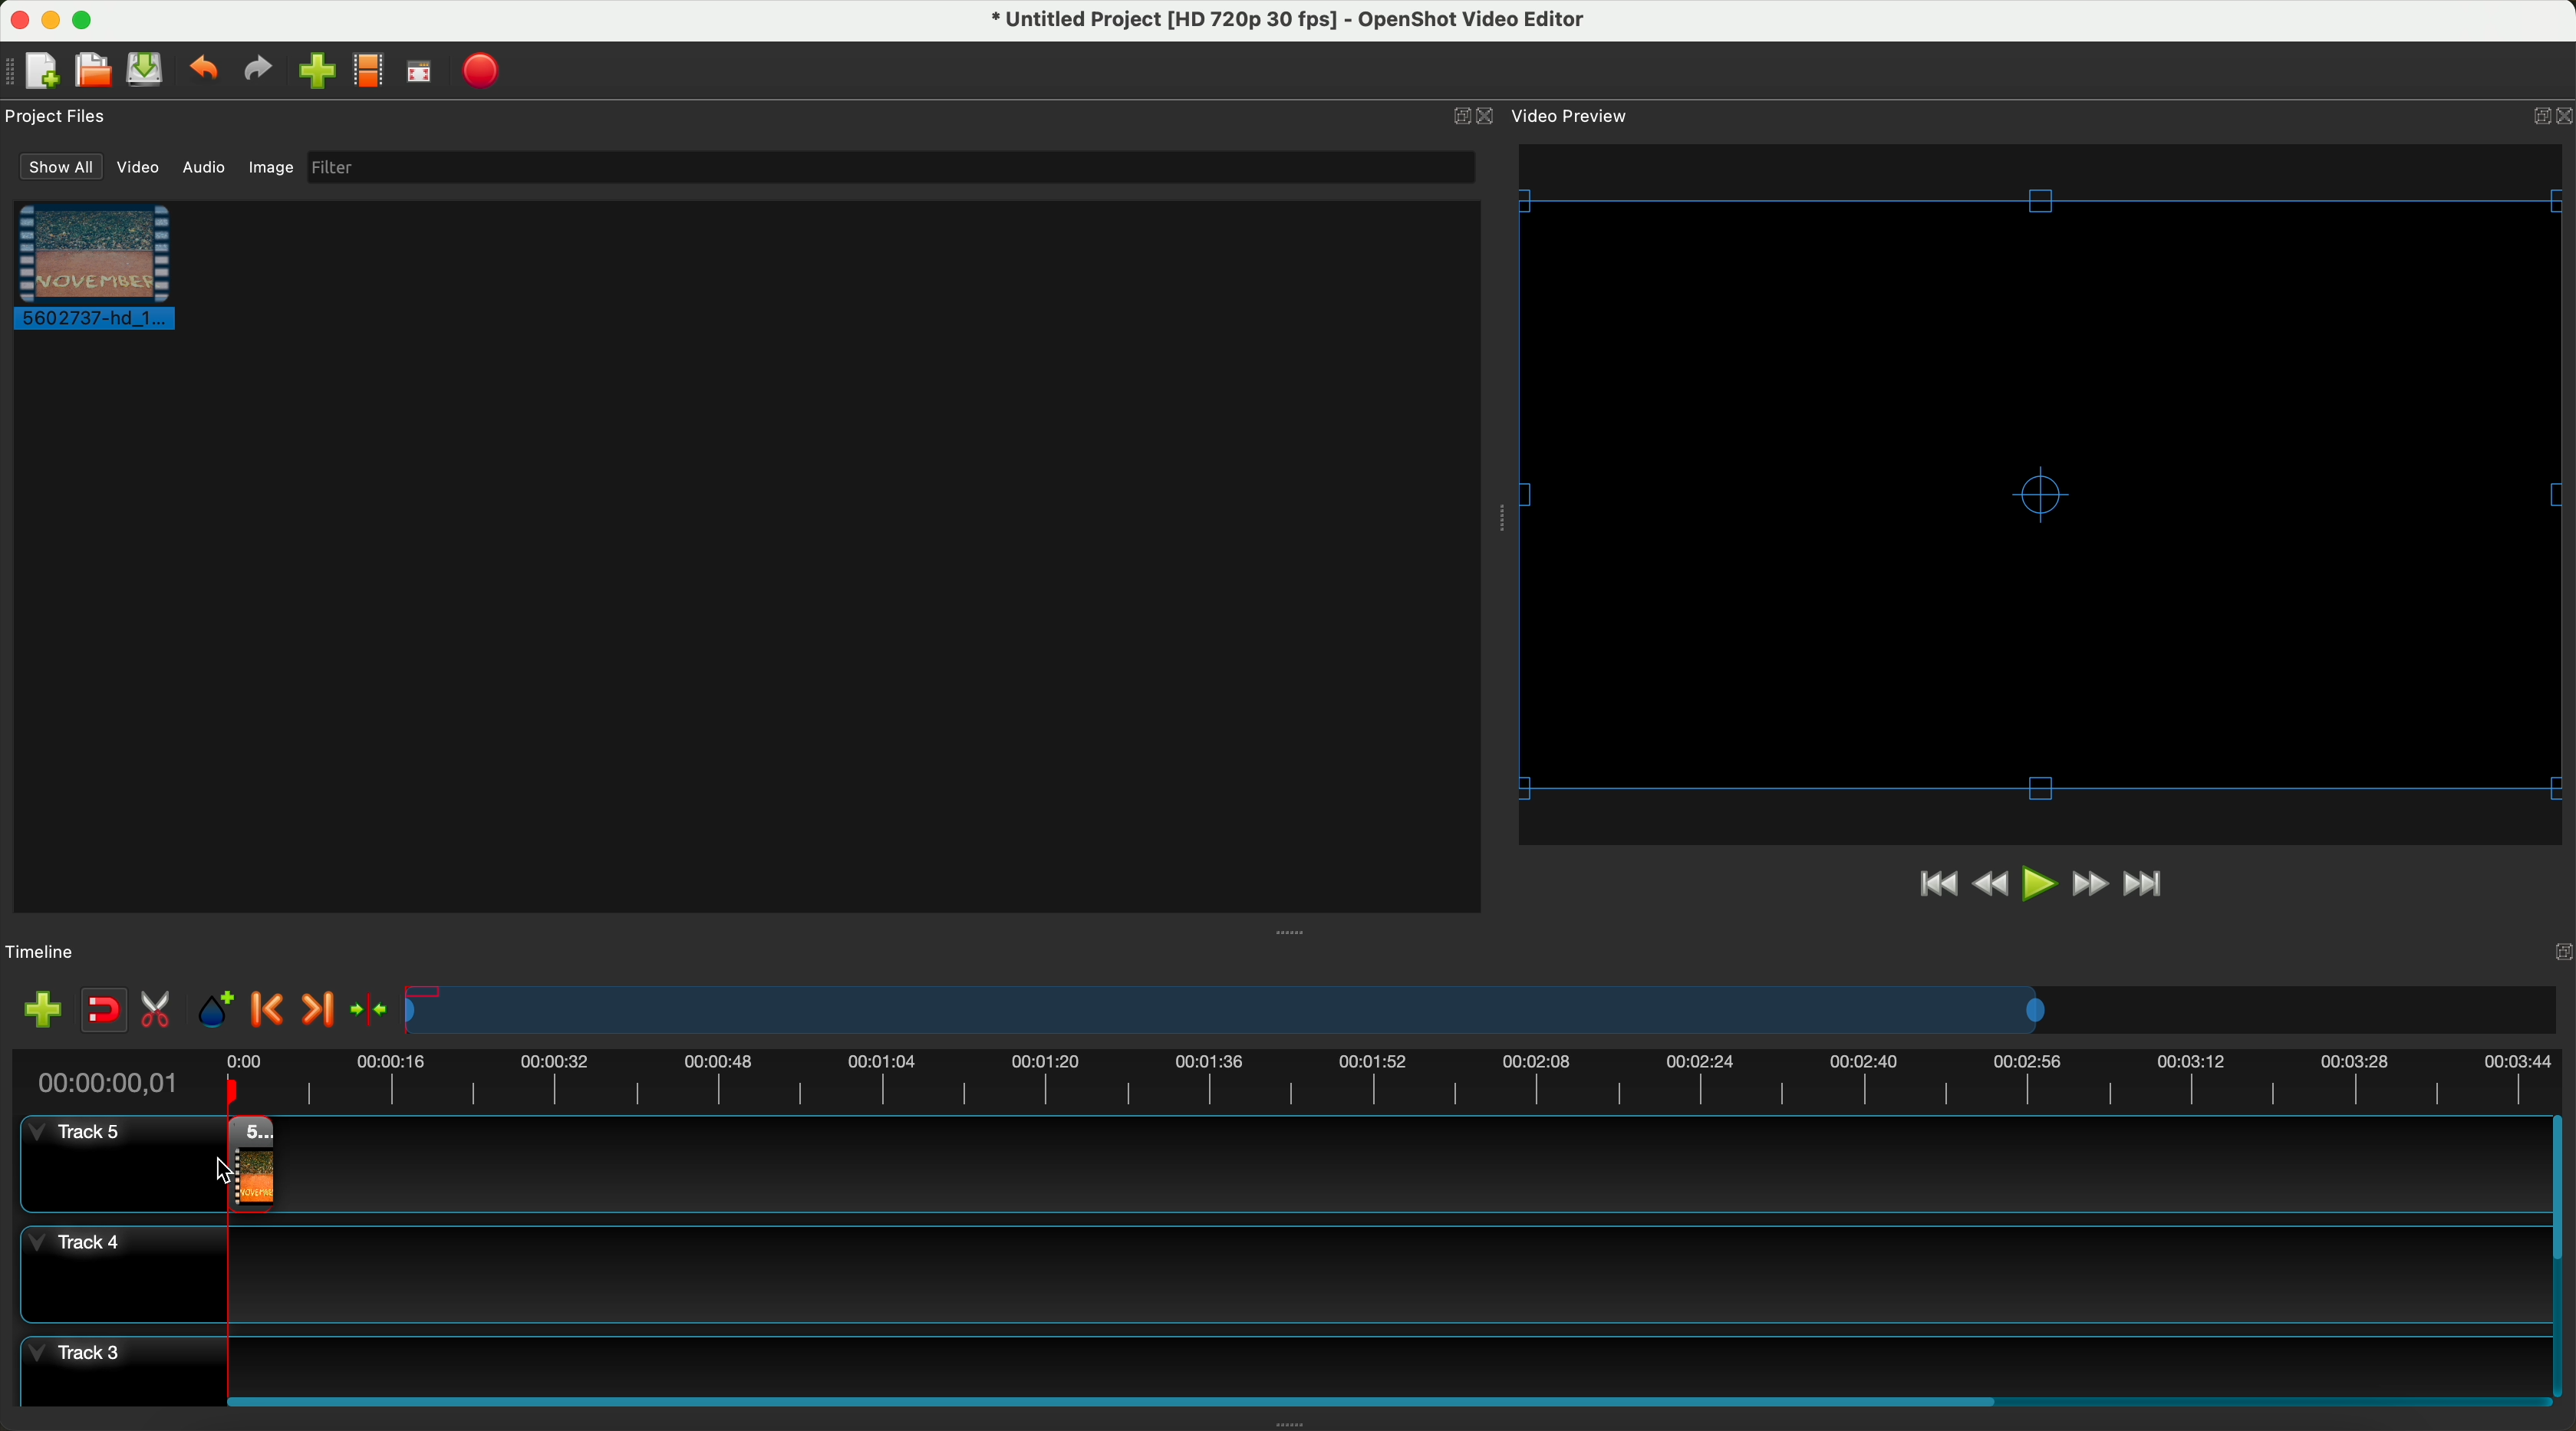 This screenshot has width=2576, height=1431. I want to click on video preview, so click(1572, 115).